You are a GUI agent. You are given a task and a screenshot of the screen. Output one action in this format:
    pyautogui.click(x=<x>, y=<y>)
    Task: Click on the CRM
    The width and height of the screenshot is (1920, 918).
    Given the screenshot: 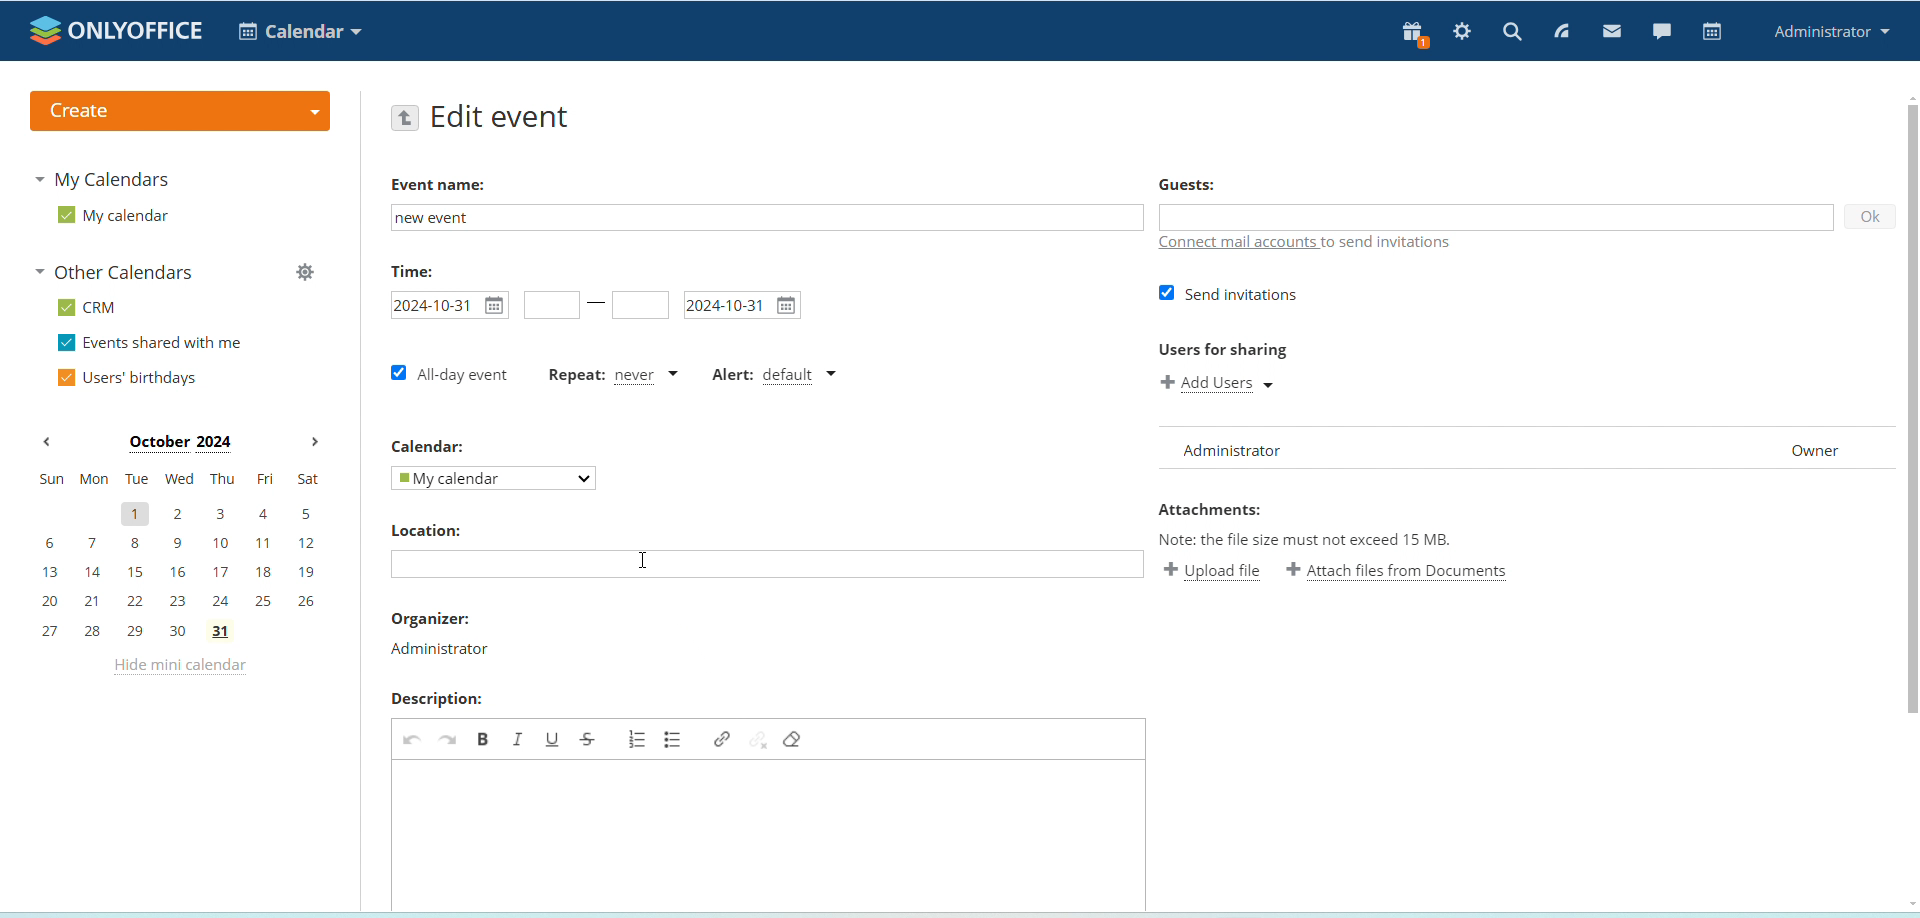 What is the action you would take?
    pyautogui.click(x=90, y=308)
    